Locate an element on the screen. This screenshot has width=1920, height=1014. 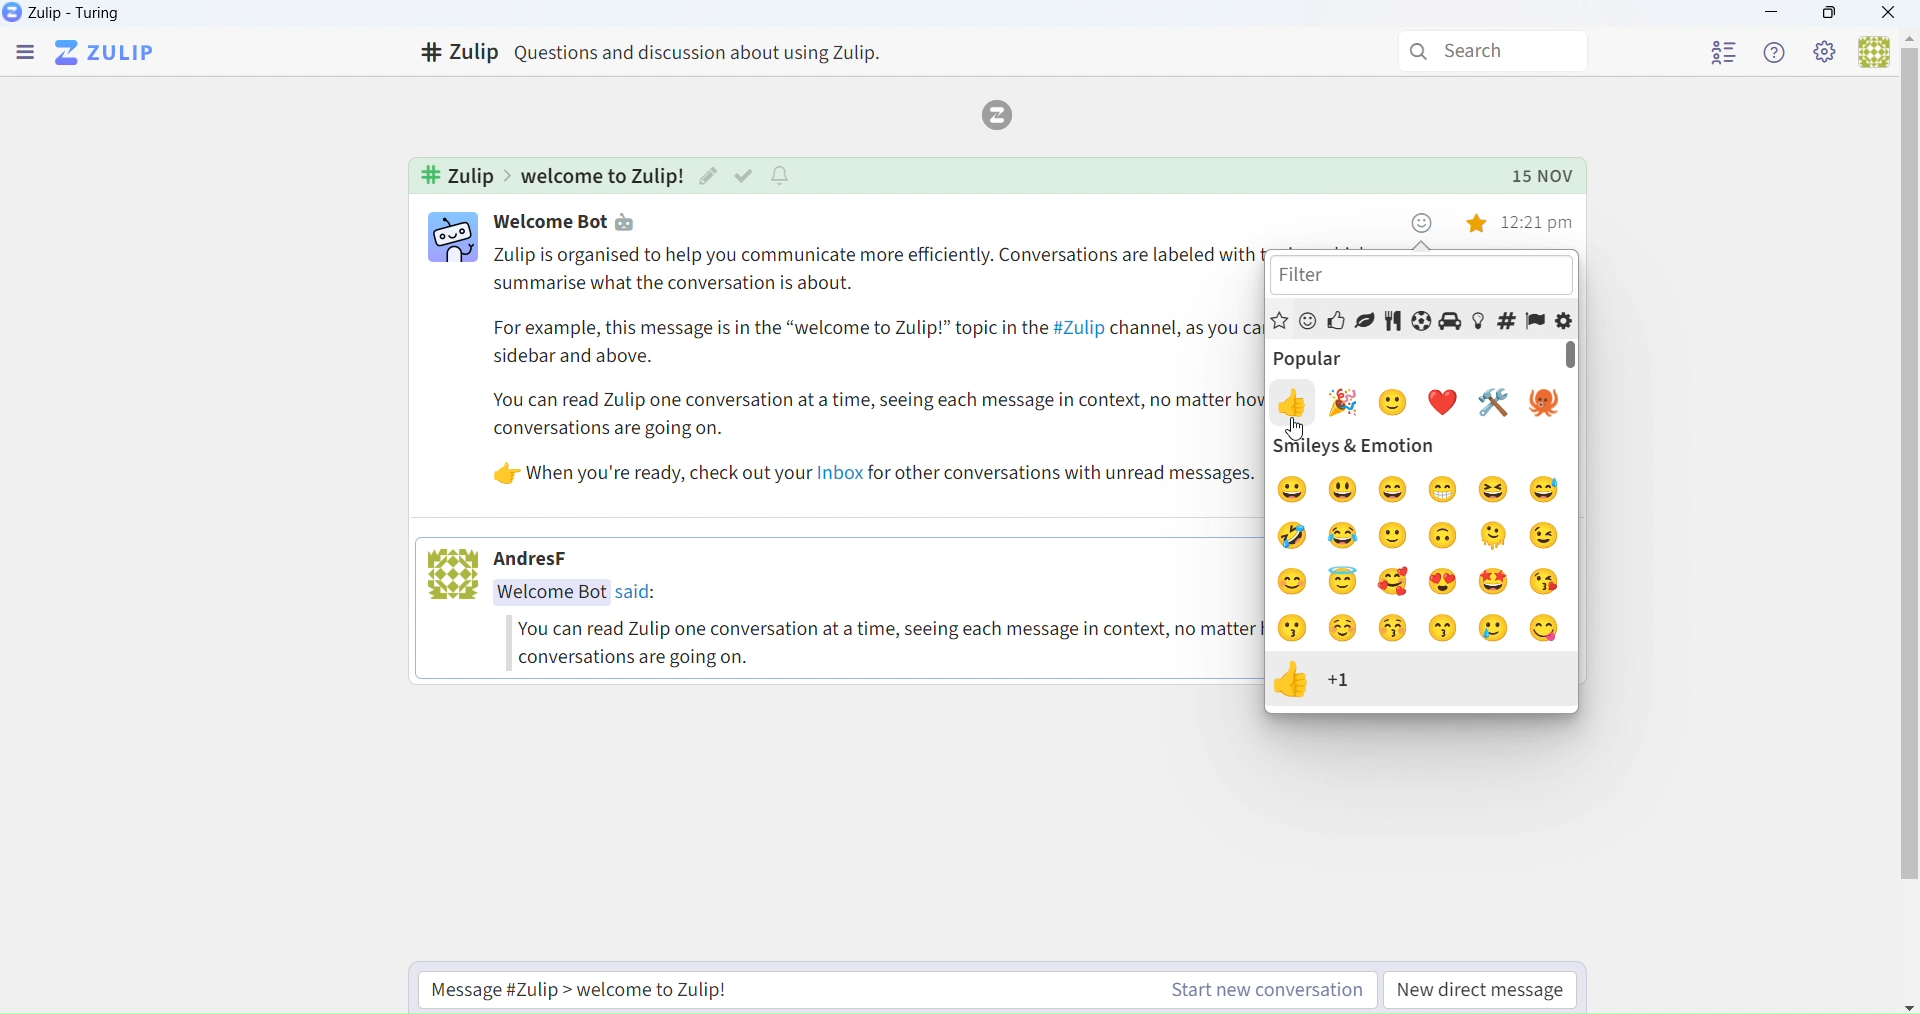
laugh with panic is located at coordinates (1546, 488).